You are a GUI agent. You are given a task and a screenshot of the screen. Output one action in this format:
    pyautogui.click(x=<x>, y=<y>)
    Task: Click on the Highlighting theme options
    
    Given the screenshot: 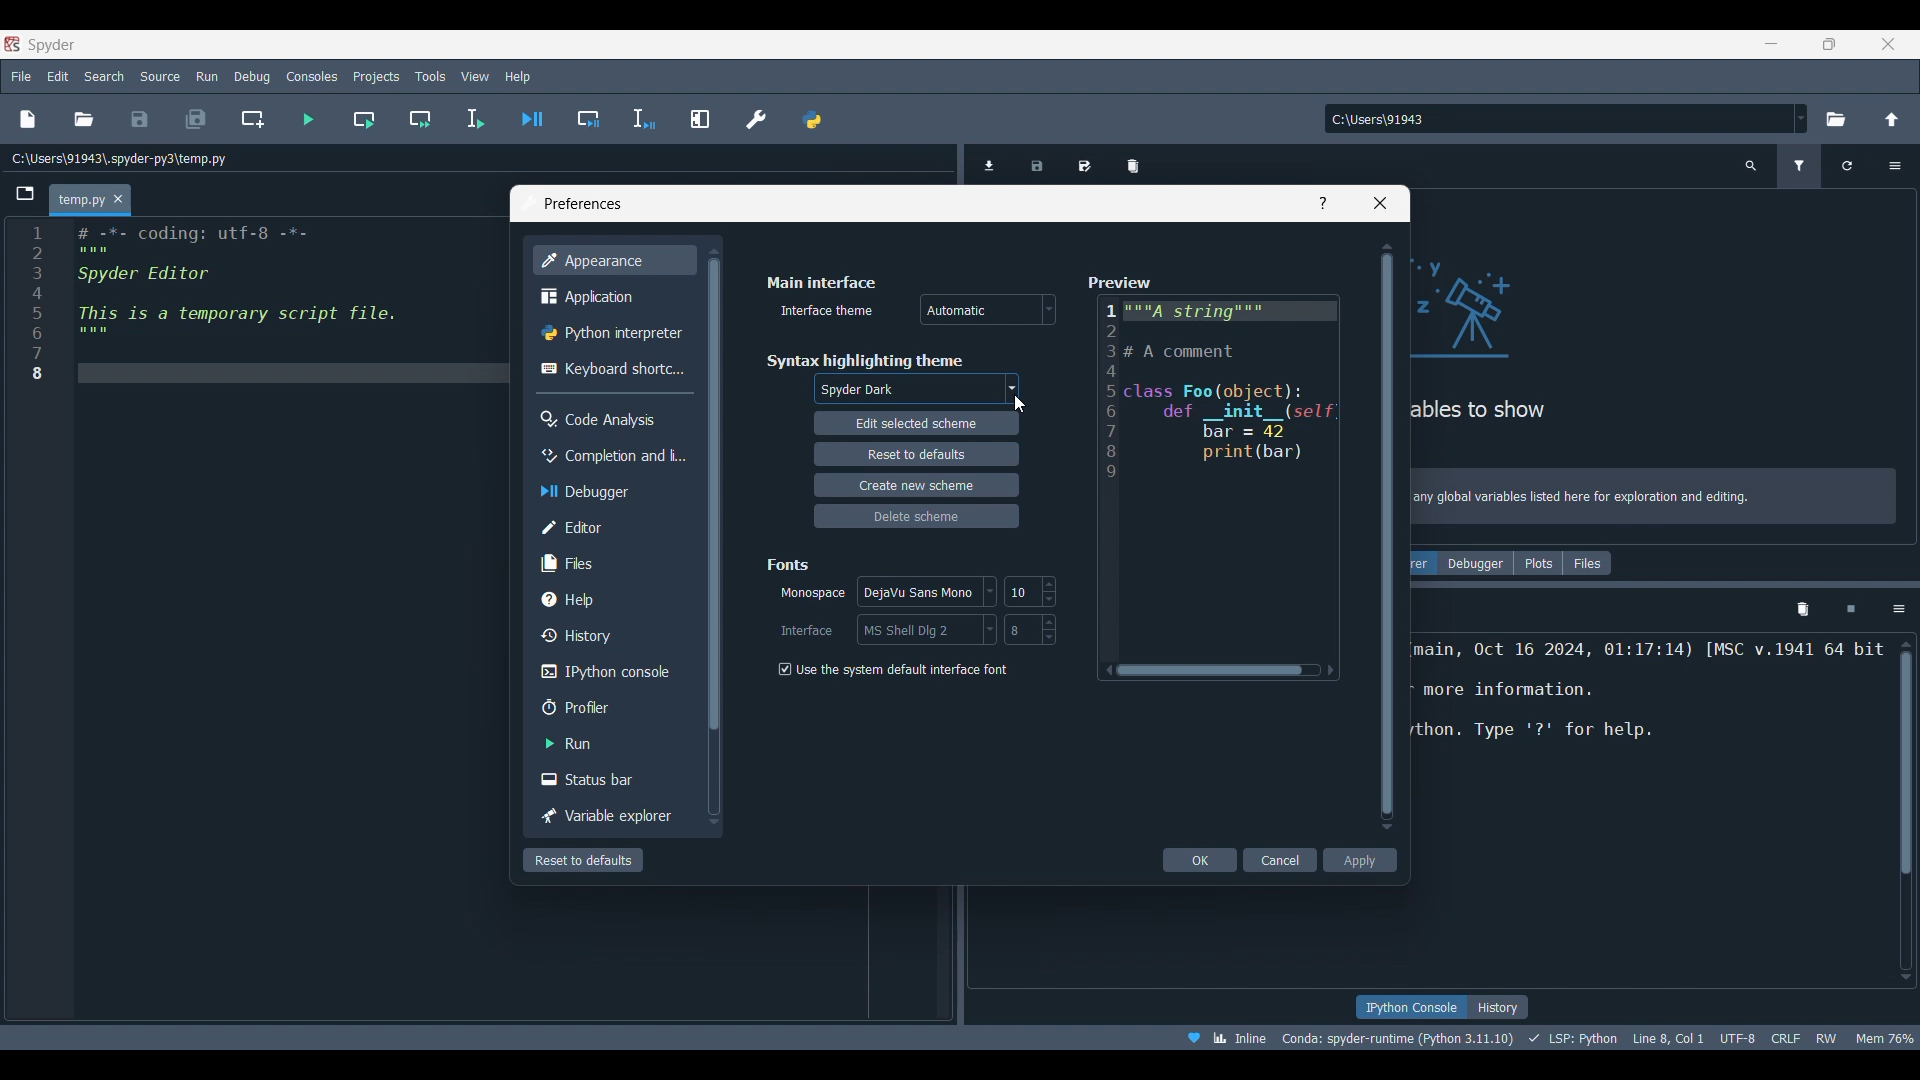 What is the action you would take?
    pyautogui.click(x=916, y=390)
    